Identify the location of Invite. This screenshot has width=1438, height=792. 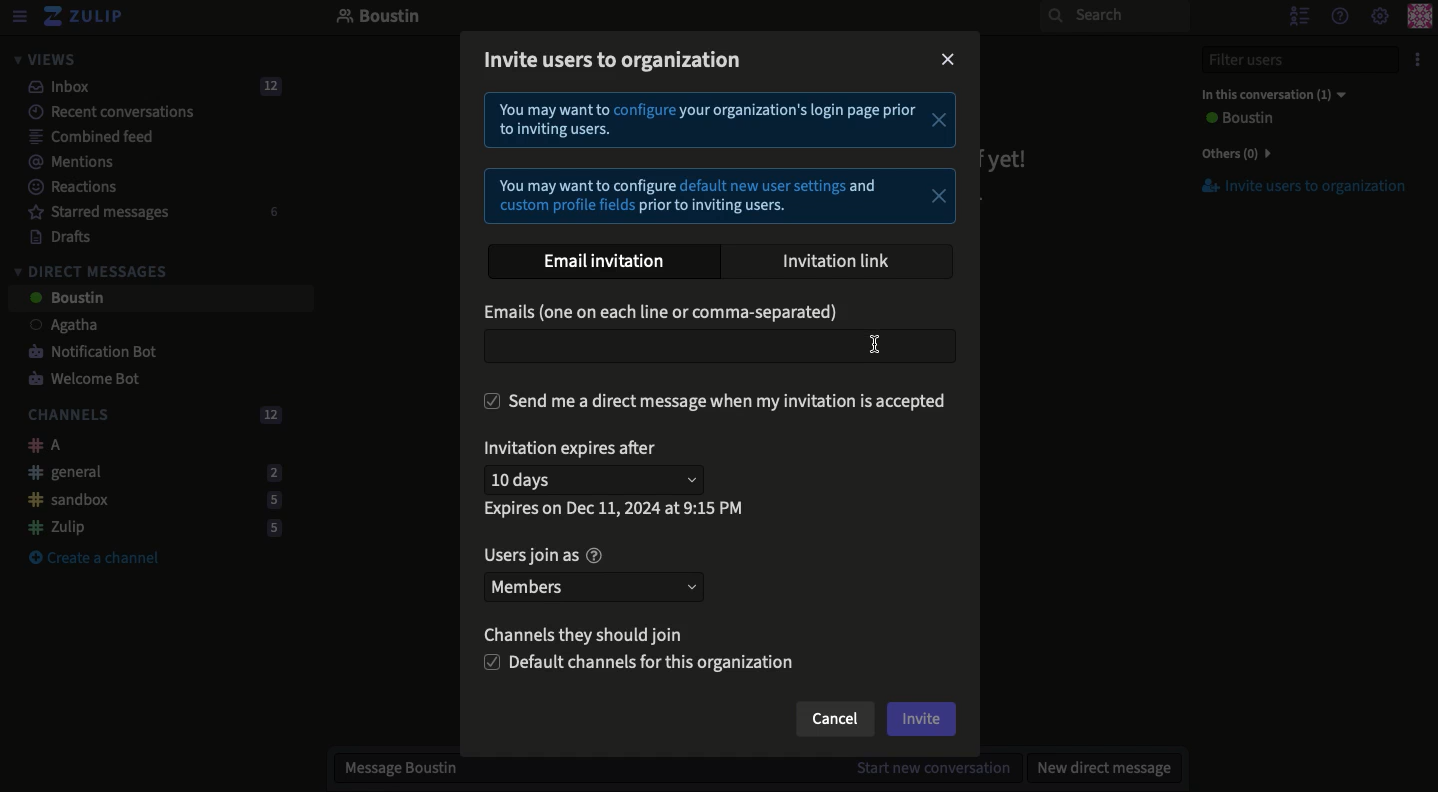
(922, 719).